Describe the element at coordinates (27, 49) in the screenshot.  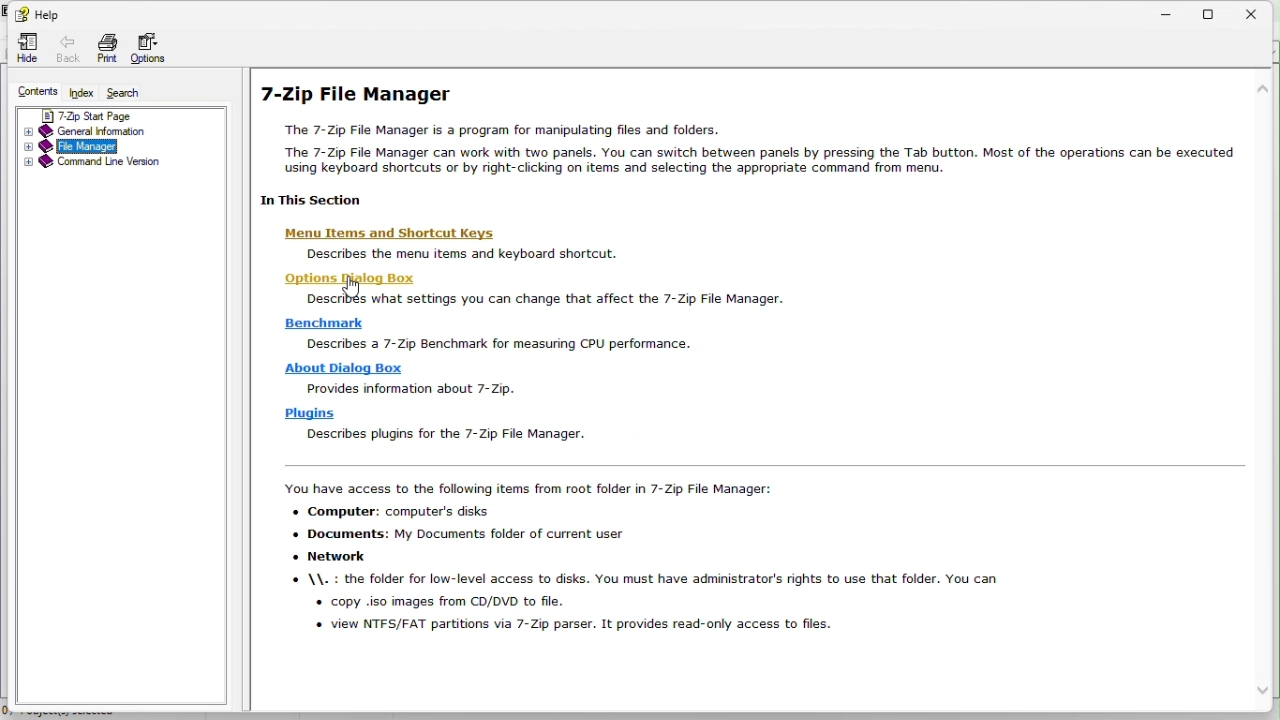
I see `Hide` at that location.